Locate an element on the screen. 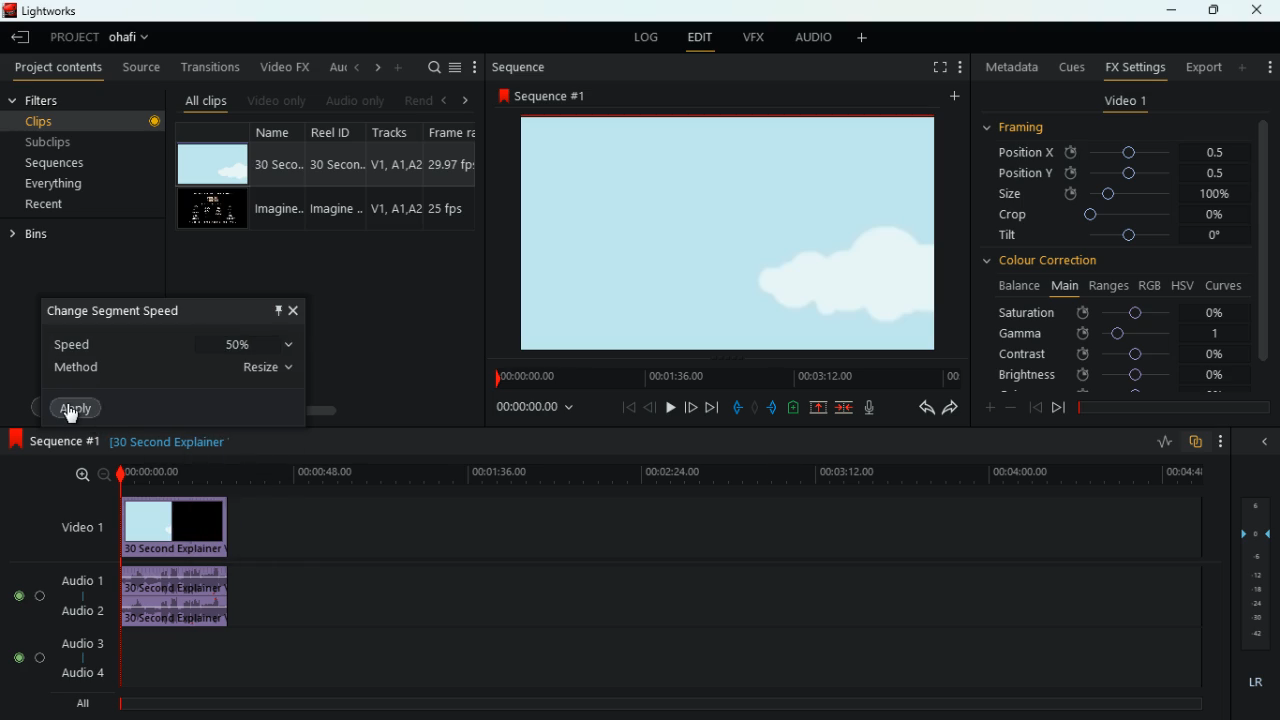 This screenshot has height=720, width=1280. minus is located at coordinates (1011, 407).